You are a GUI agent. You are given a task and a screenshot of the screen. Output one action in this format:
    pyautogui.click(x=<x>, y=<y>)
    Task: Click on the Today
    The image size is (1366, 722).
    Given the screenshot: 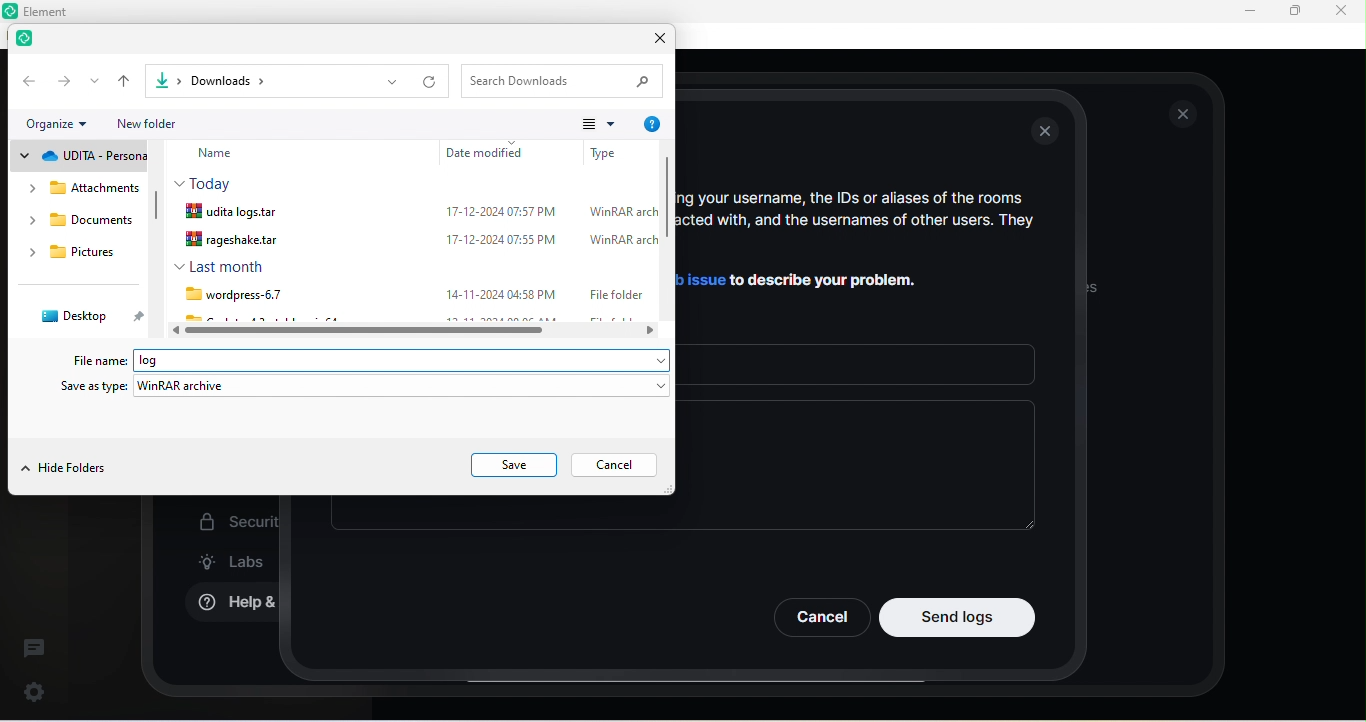 What is the action you would take?
    pyautogui.click(x=208, y=182)
    